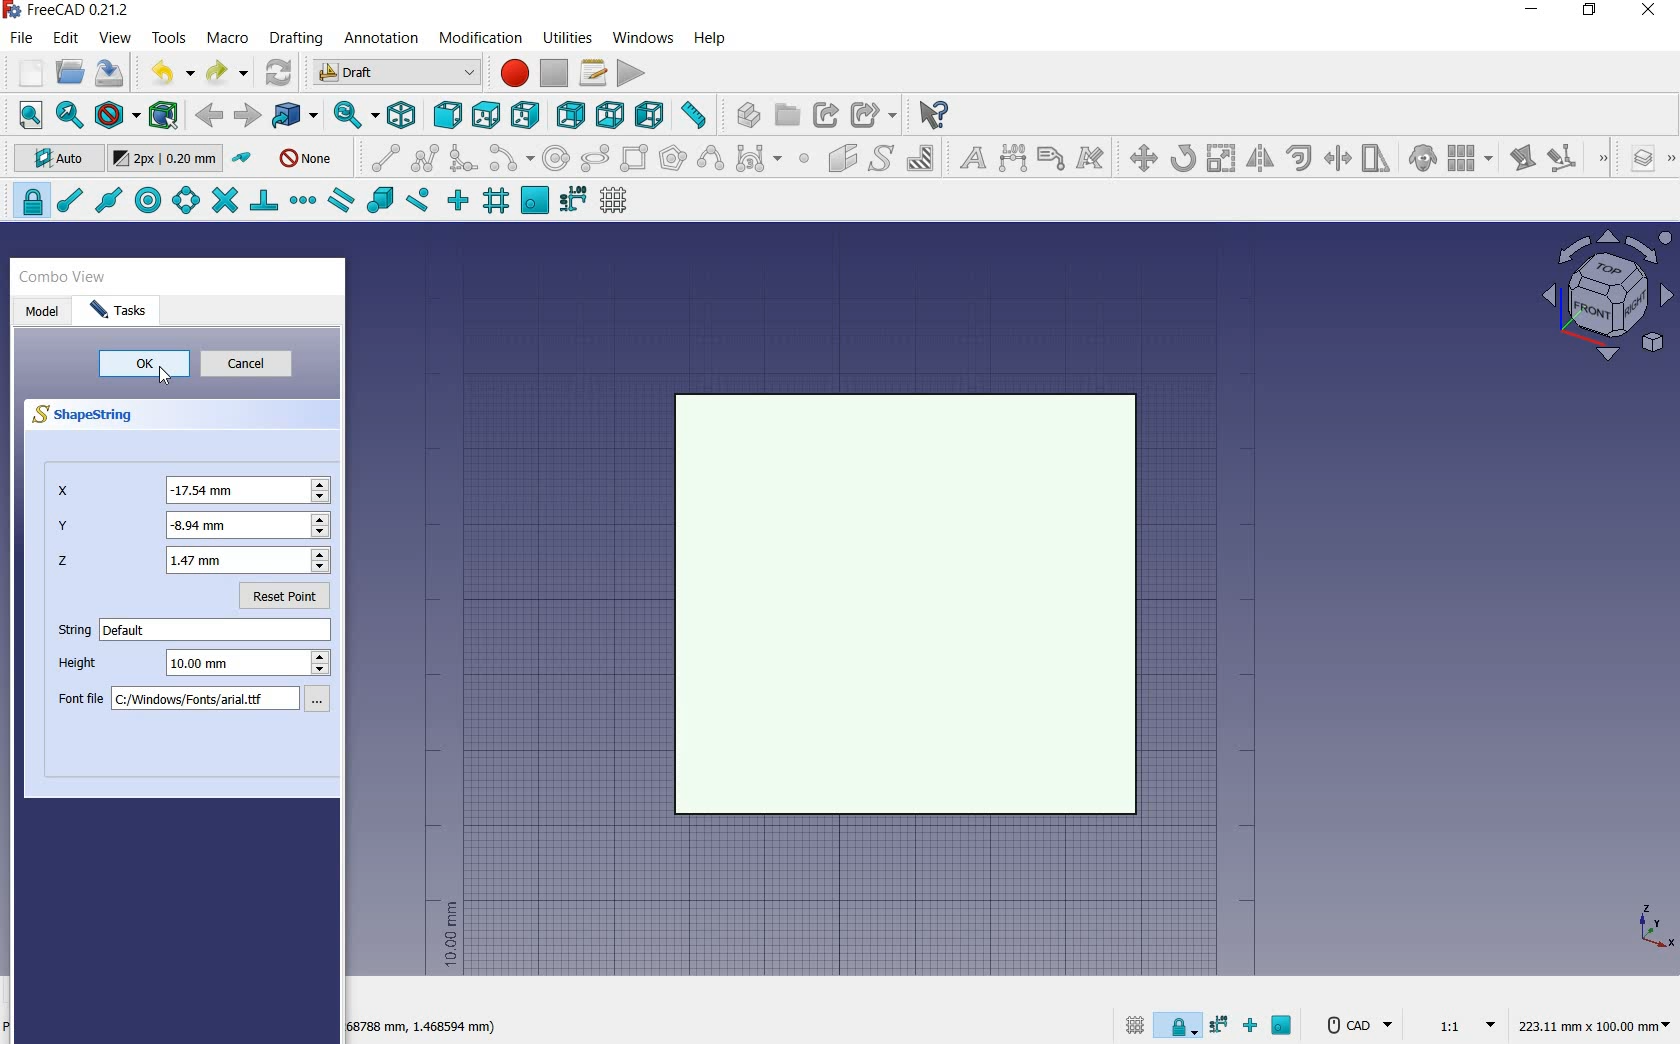 Image resolution: width=1680 pixels, height=1044 pixels. What do you see at coordinates (63, 277) in the screenshot?
I see `combo view` at bounding box center [63, 277].